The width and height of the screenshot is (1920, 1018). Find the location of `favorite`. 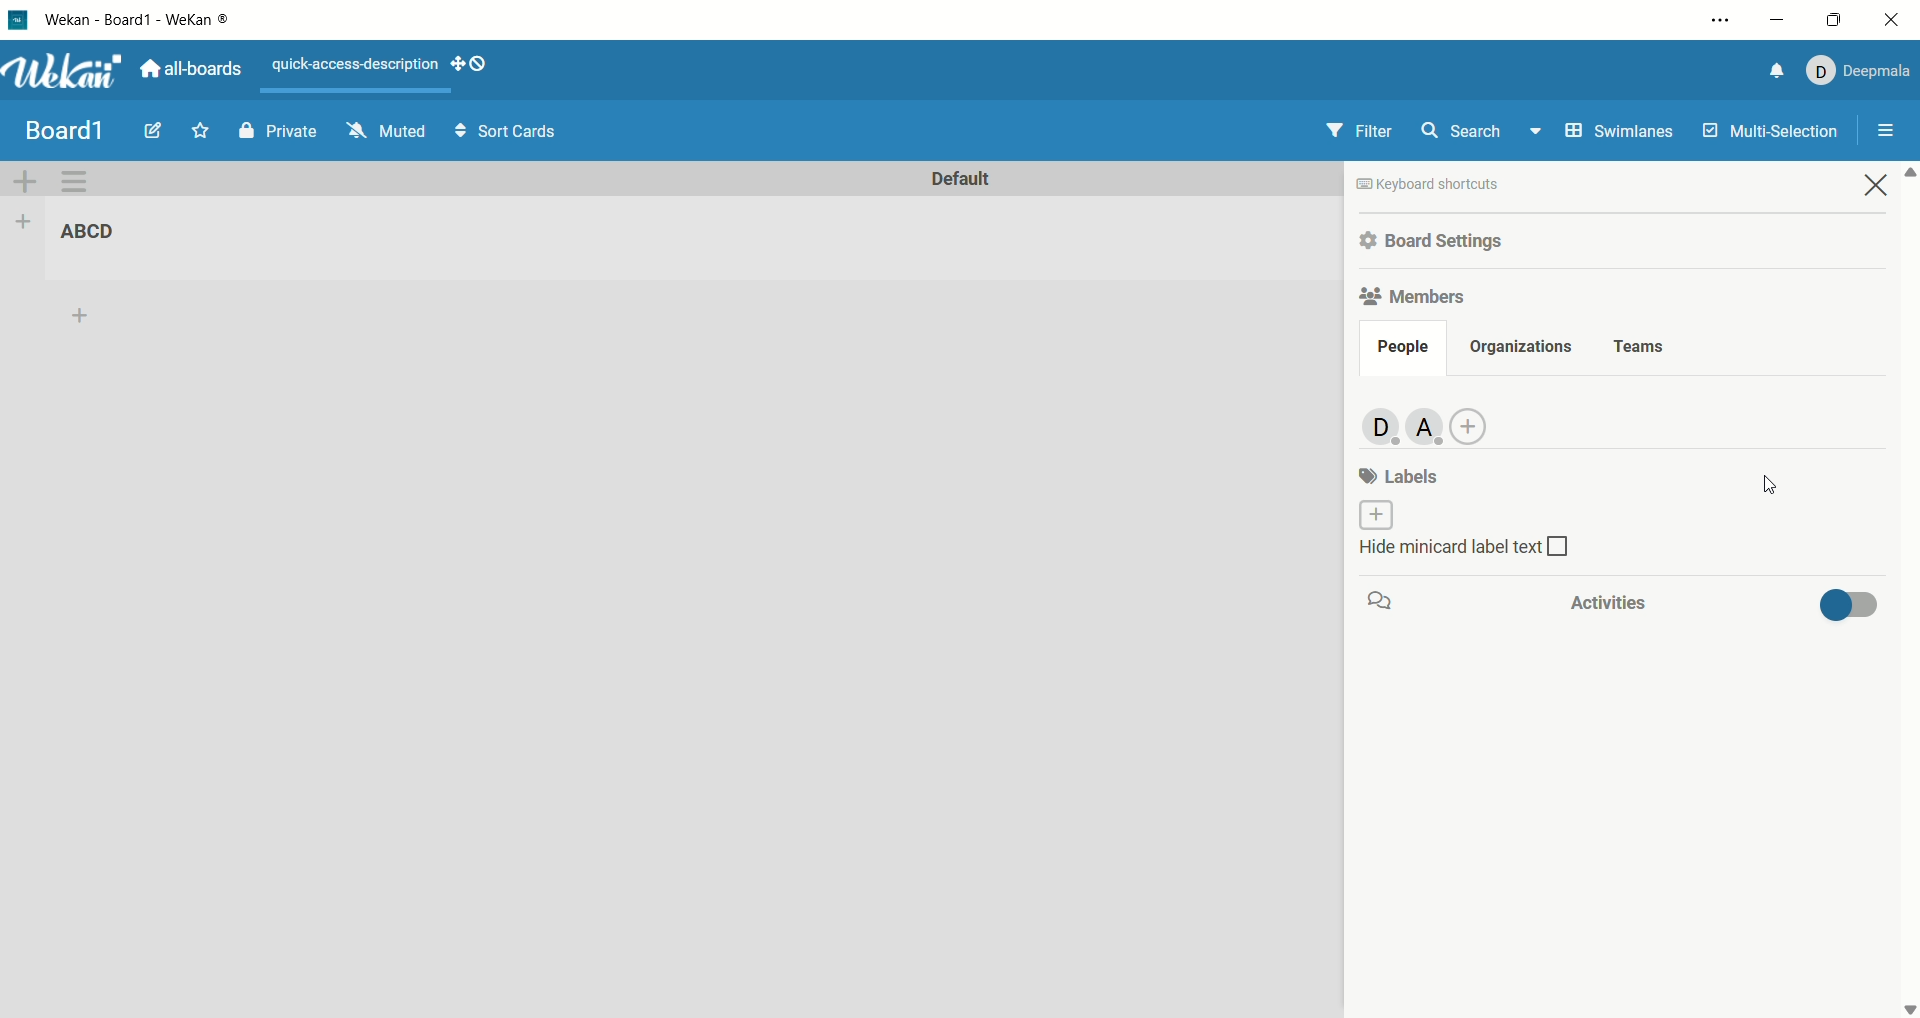

favorite is located at coordinates (199, 129).